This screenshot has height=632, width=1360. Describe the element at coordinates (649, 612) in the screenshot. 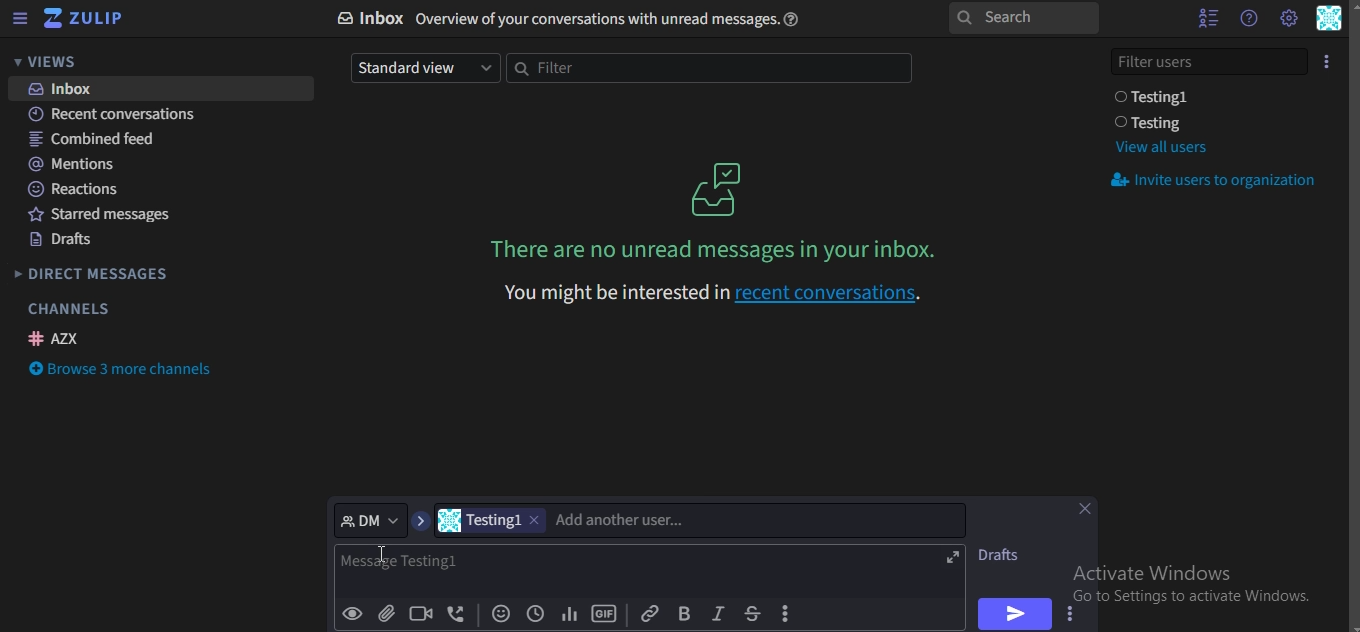

I see `link` at that location.